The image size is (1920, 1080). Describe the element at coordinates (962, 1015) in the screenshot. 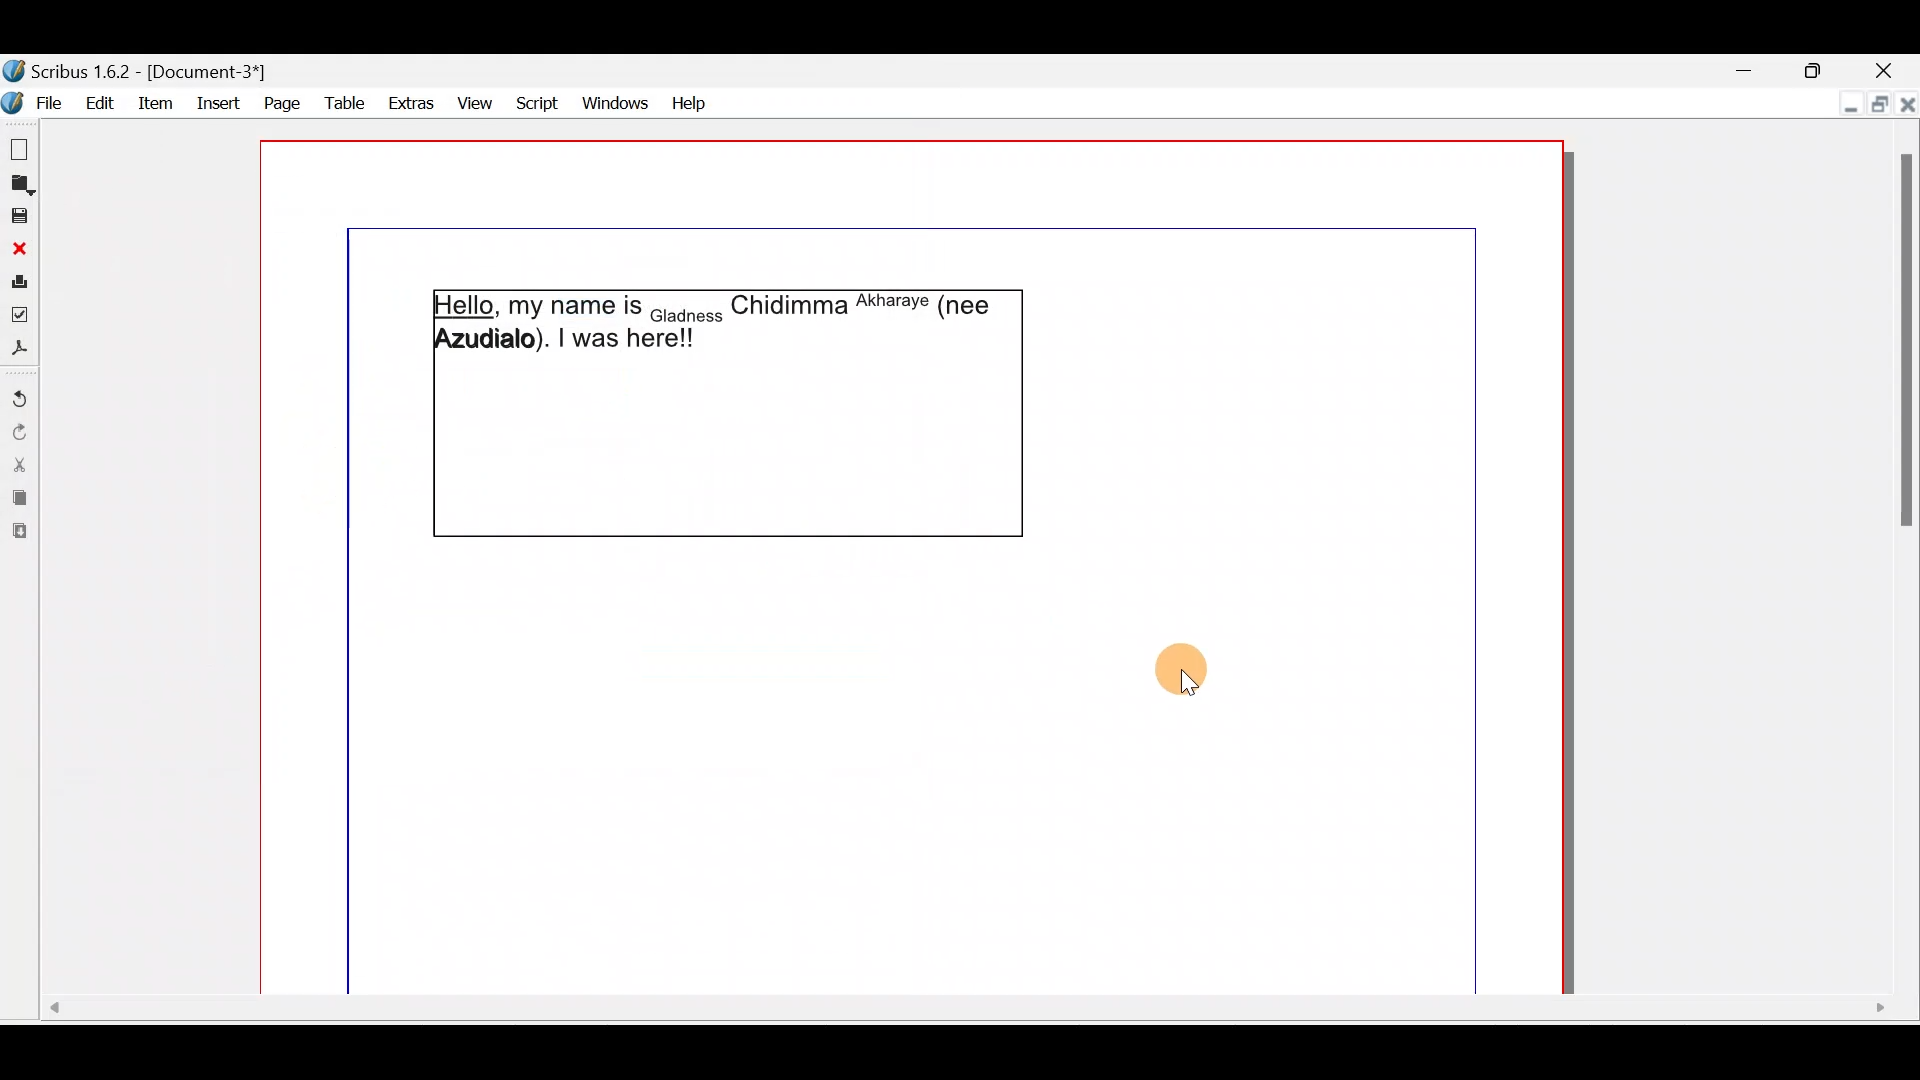

I see `Scroll bar` at that location.